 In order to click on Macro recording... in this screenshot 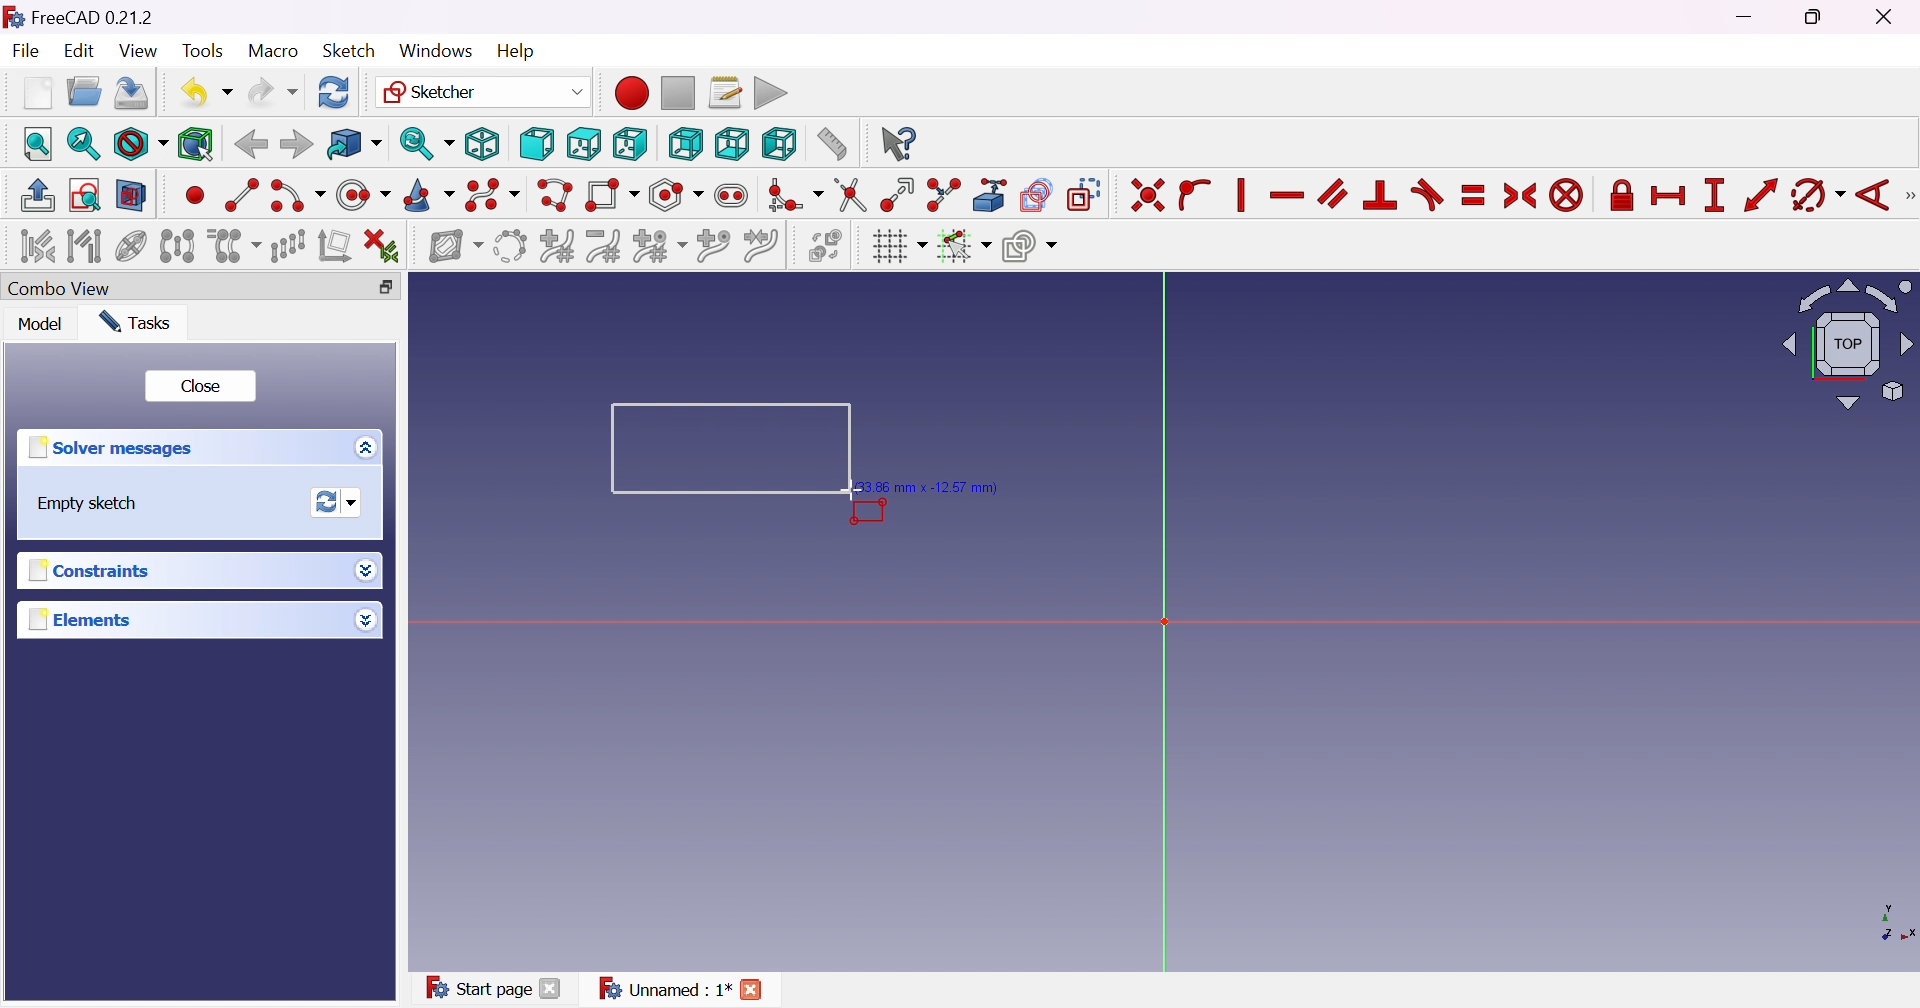, I will do `click(629, 92)`.